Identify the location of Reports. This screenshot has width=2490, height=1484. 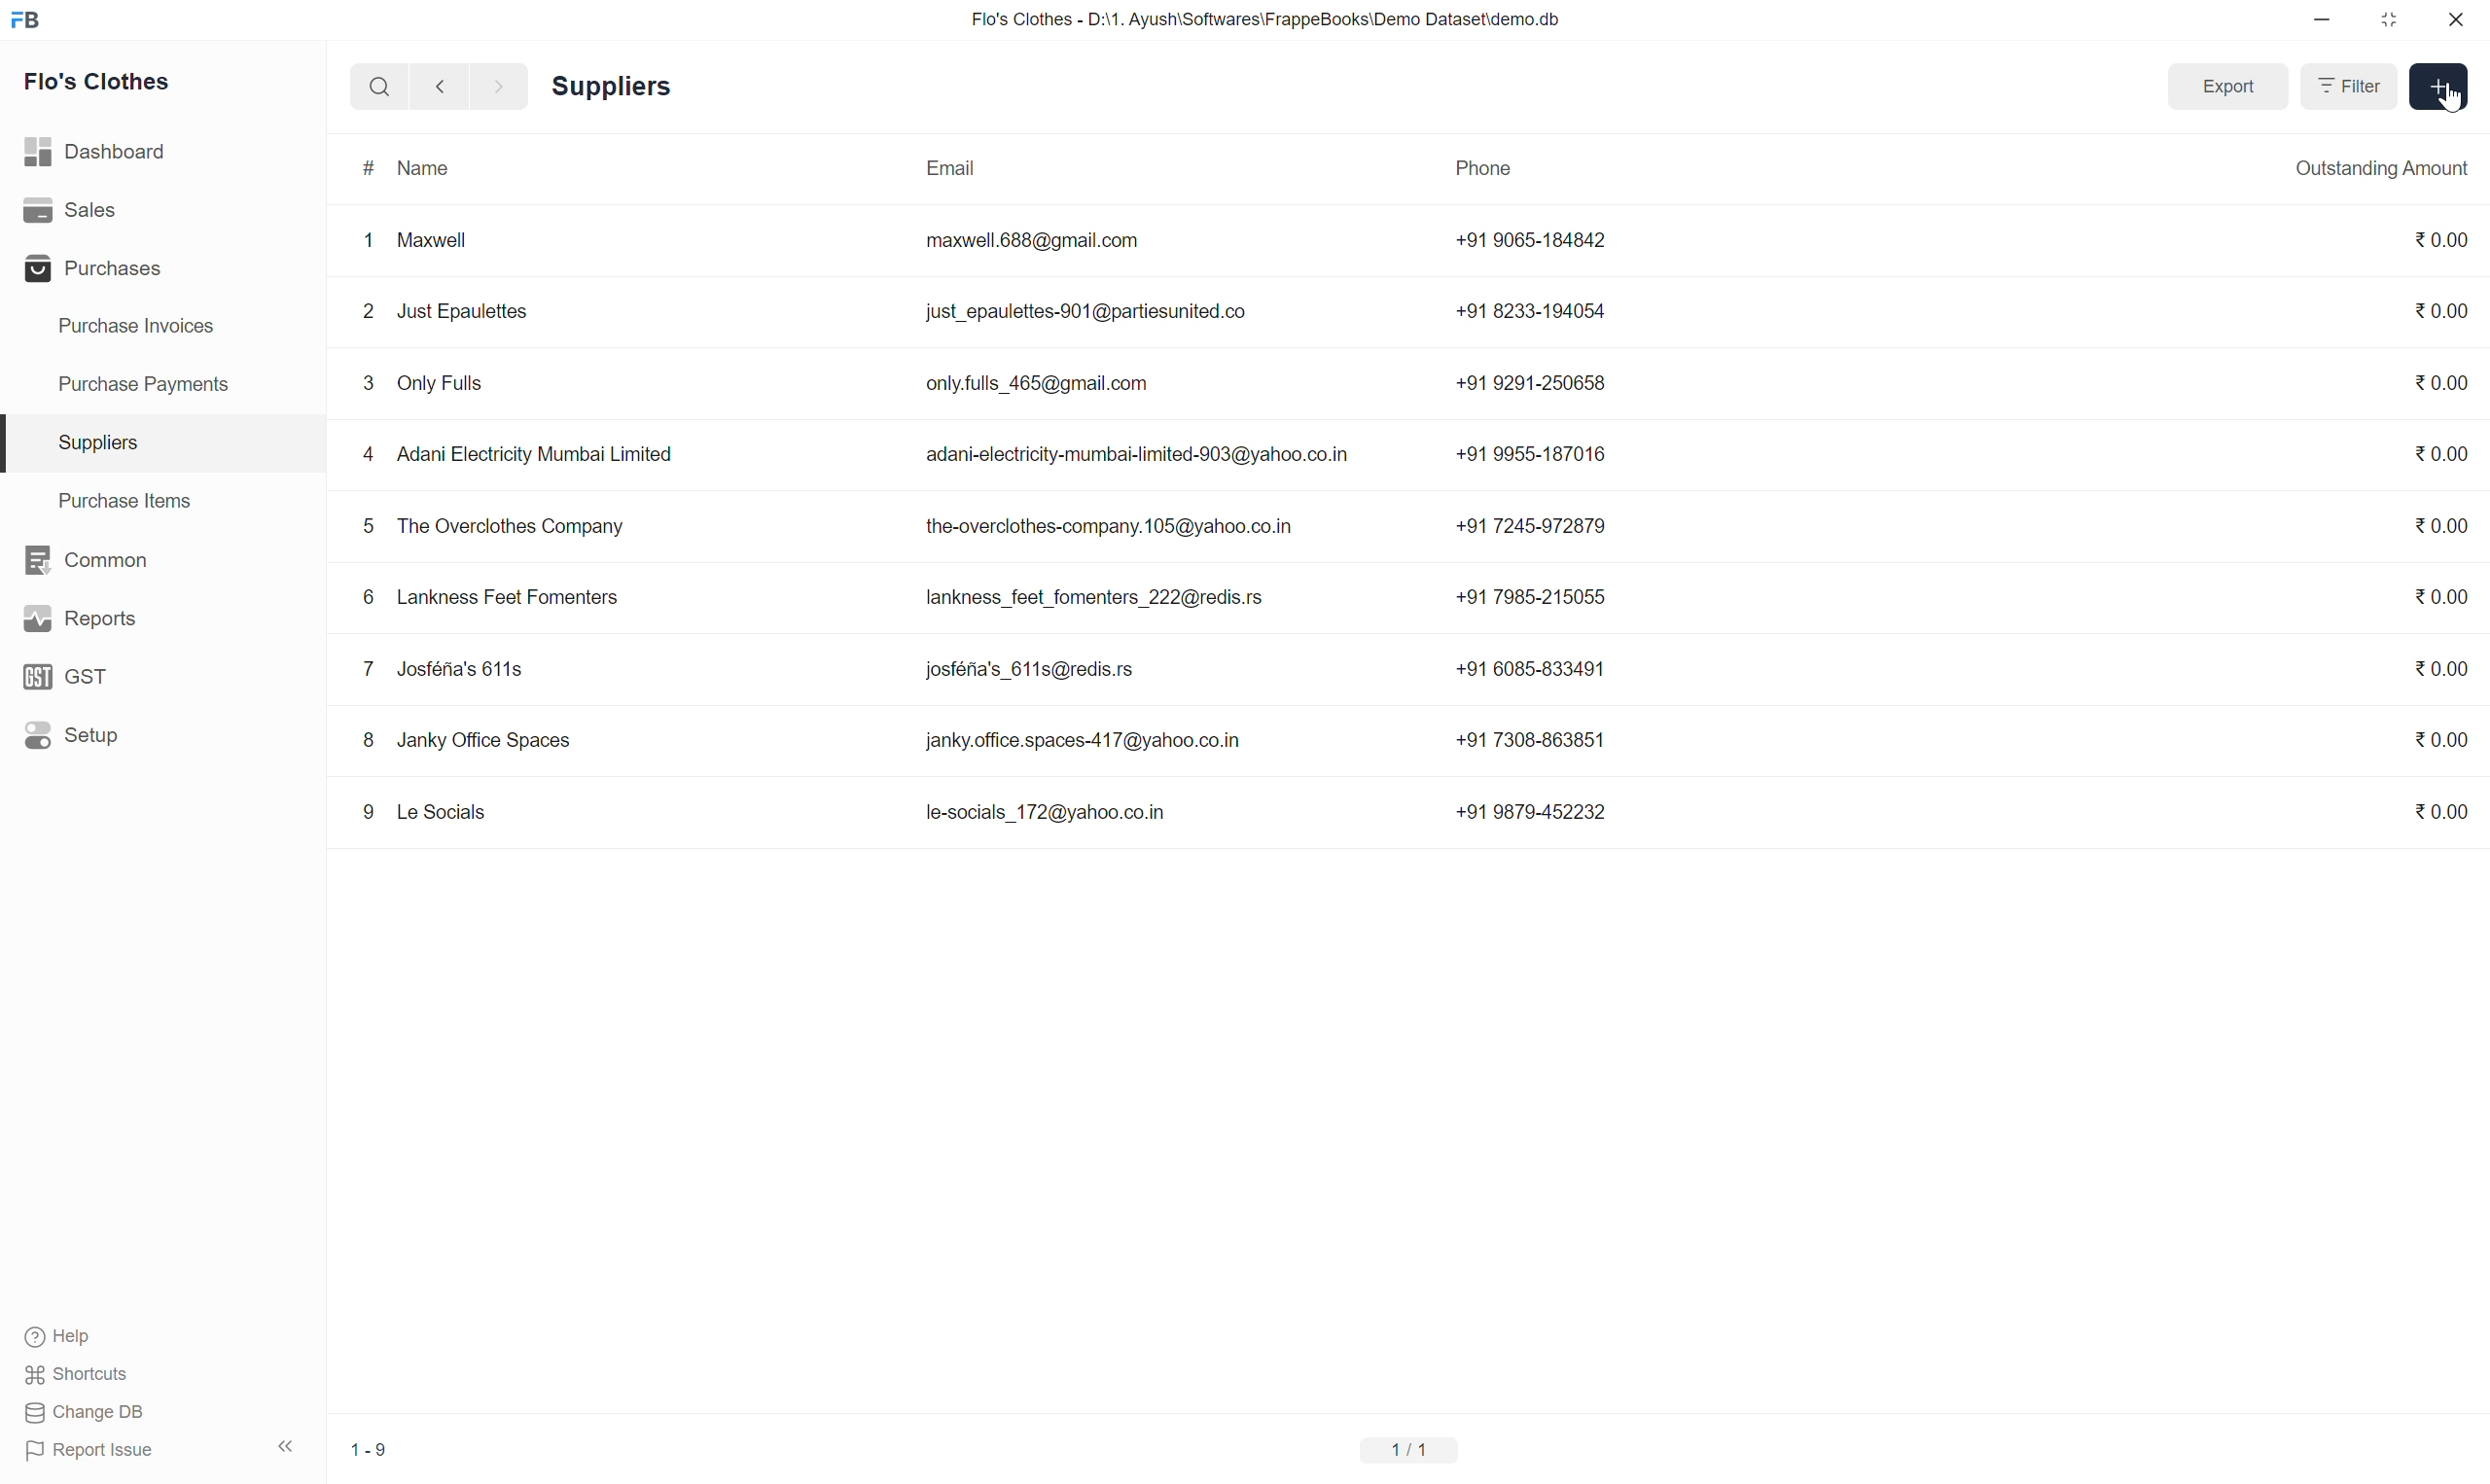
(162, 618).